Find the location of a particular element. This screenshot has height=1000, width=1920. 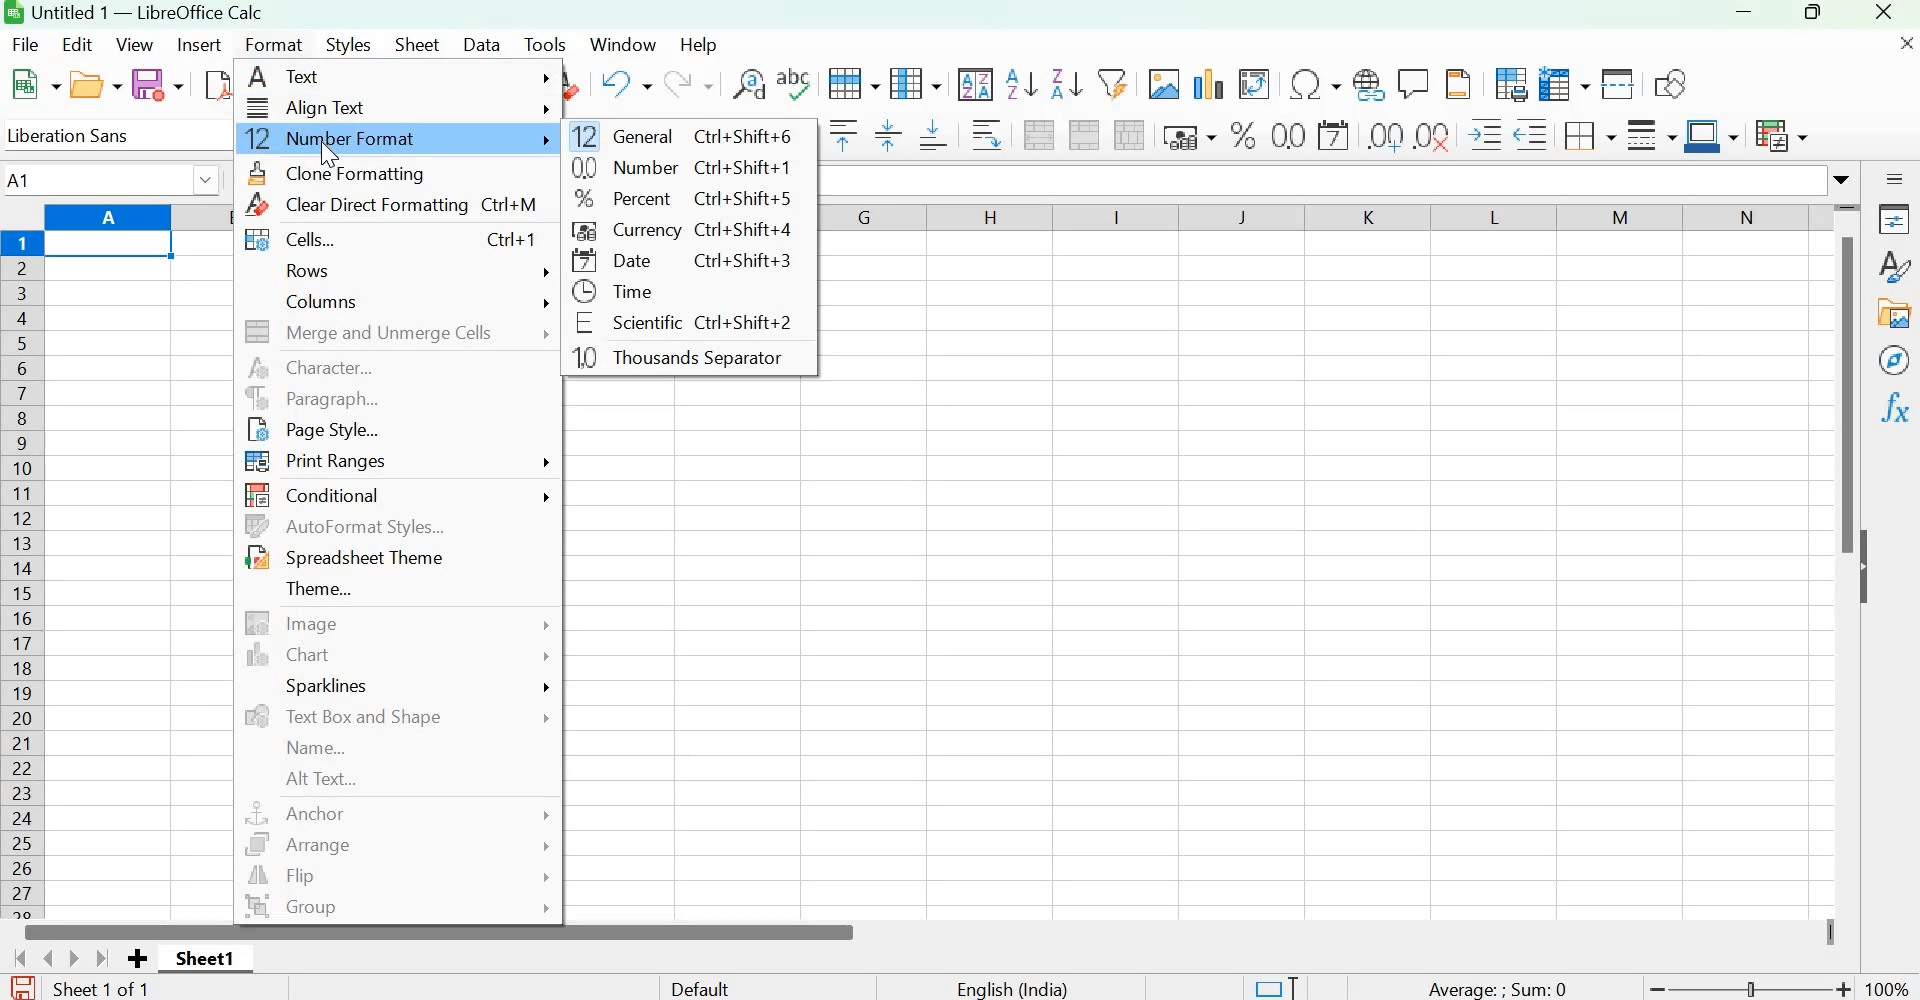

Number Format is located at coordinates (333, 137).